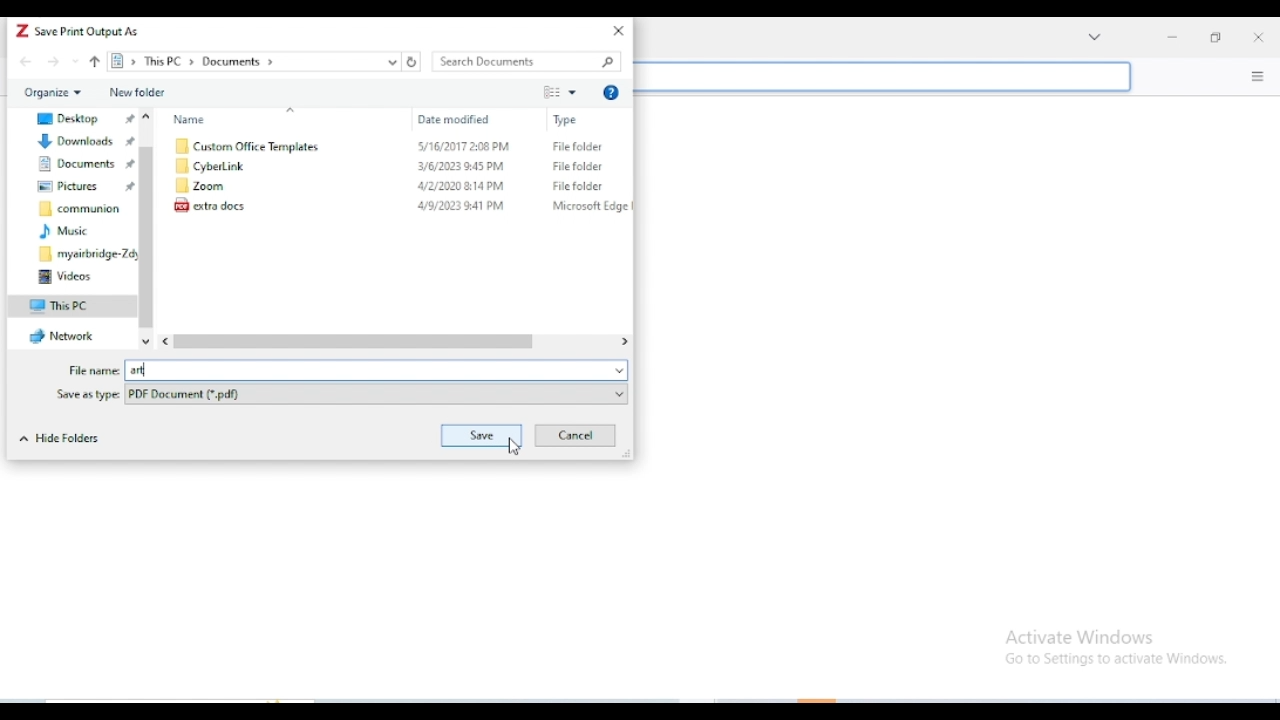  Describe the element at coordinates (85, 118) in the screenshot. I see `pinned desktop` at that location.